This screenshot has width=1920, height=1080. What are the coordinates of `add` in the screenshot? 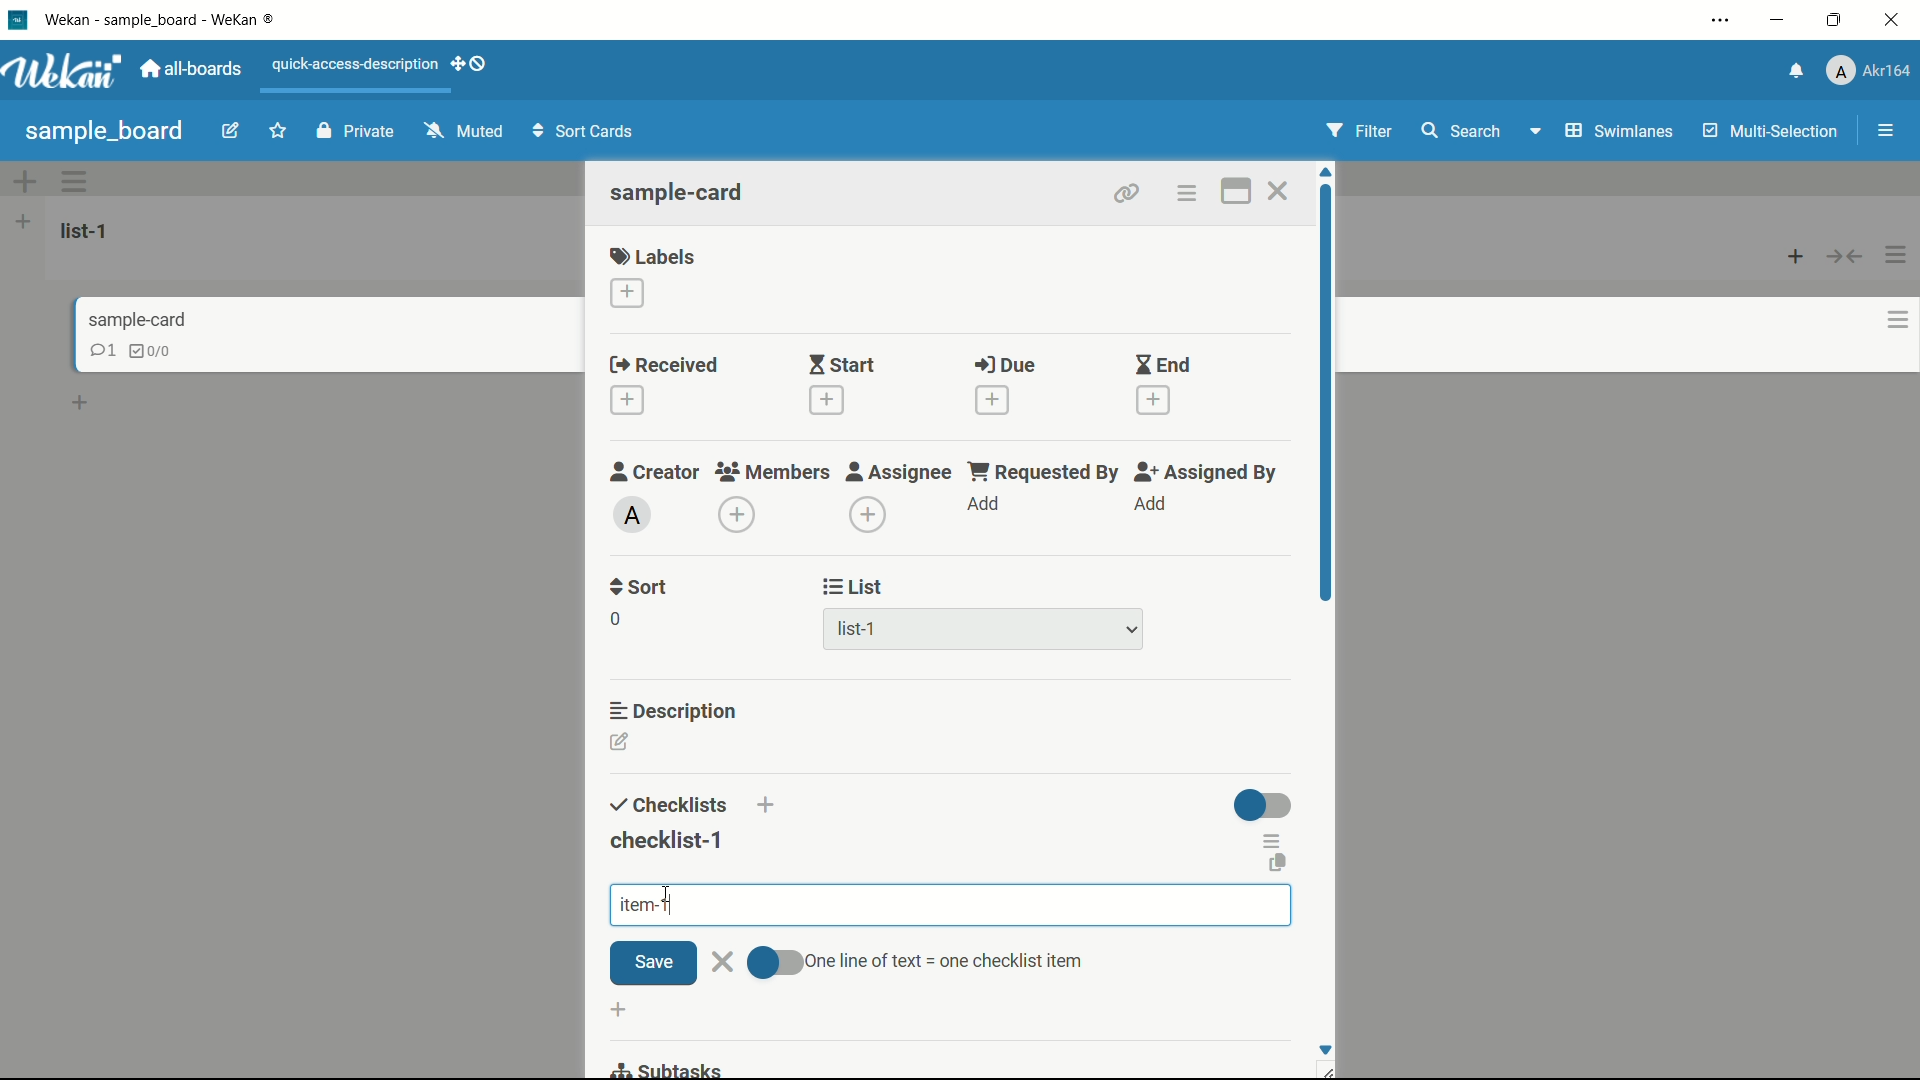 It's located at (1790, 259).